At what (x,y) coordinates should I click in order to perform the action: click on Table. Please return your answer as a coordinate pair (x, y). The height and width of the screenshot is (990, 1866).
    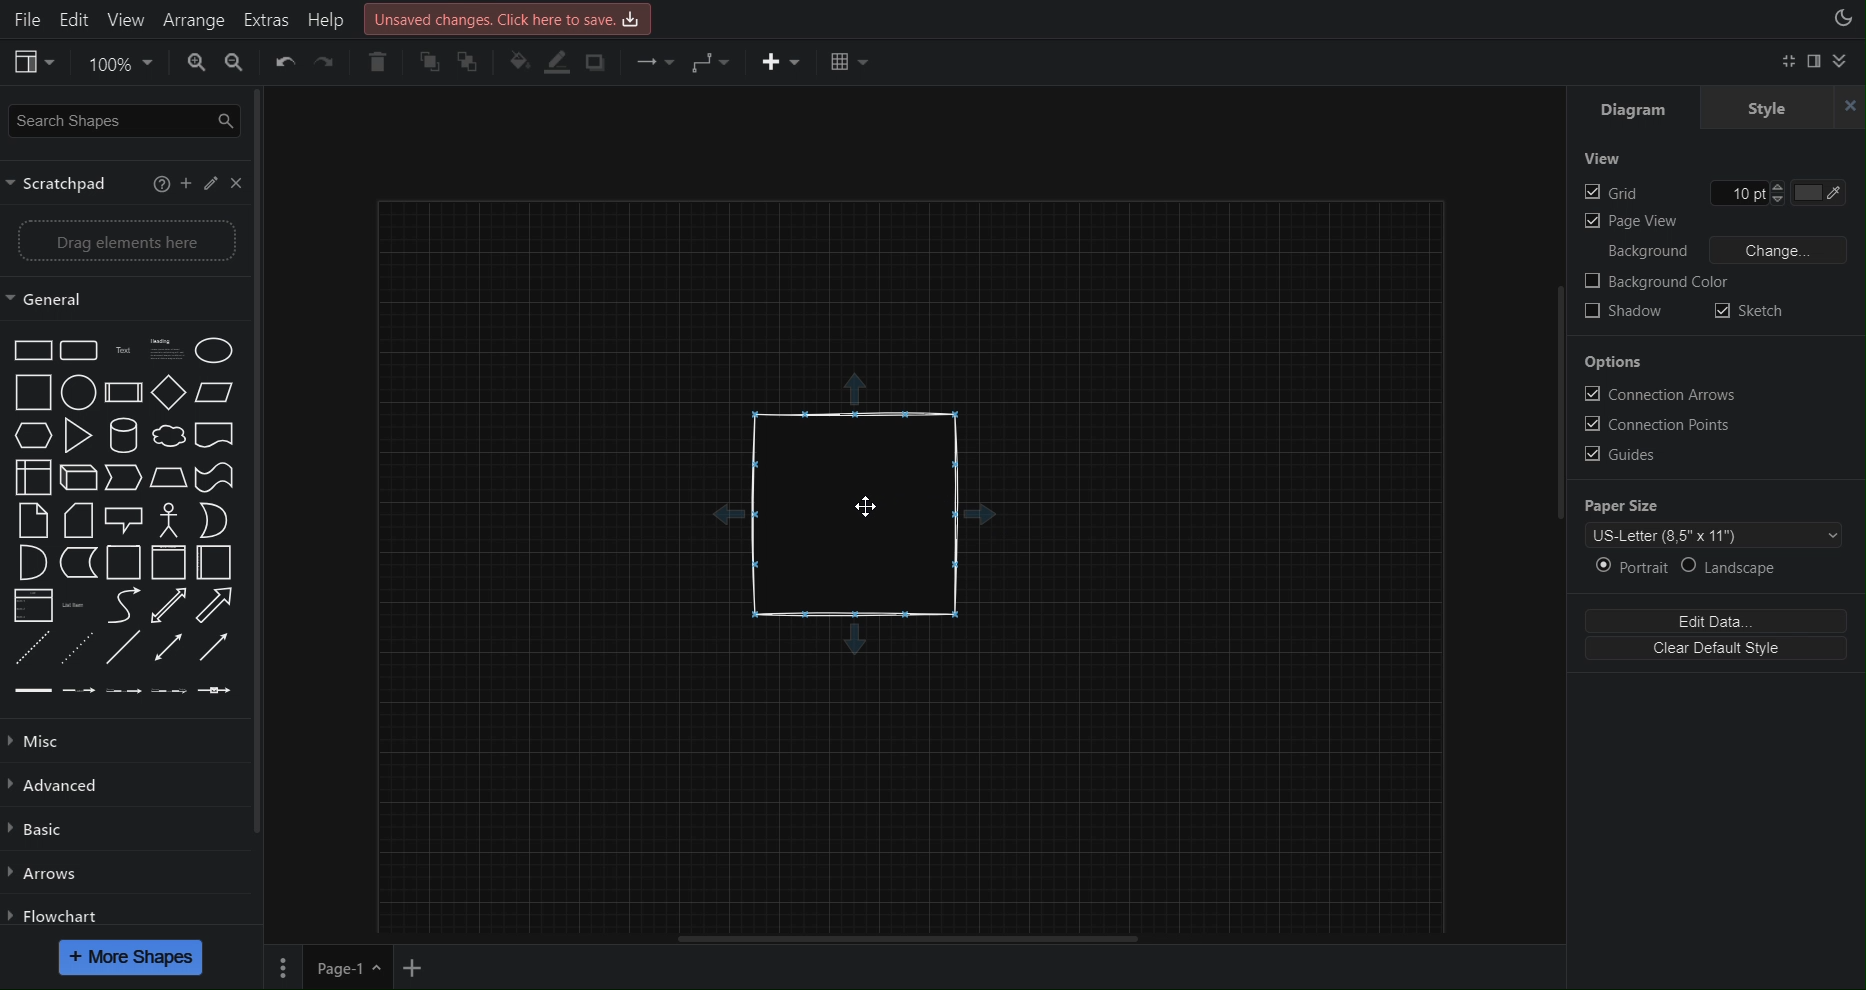
    Looking at the image, I should click on (846, 62).